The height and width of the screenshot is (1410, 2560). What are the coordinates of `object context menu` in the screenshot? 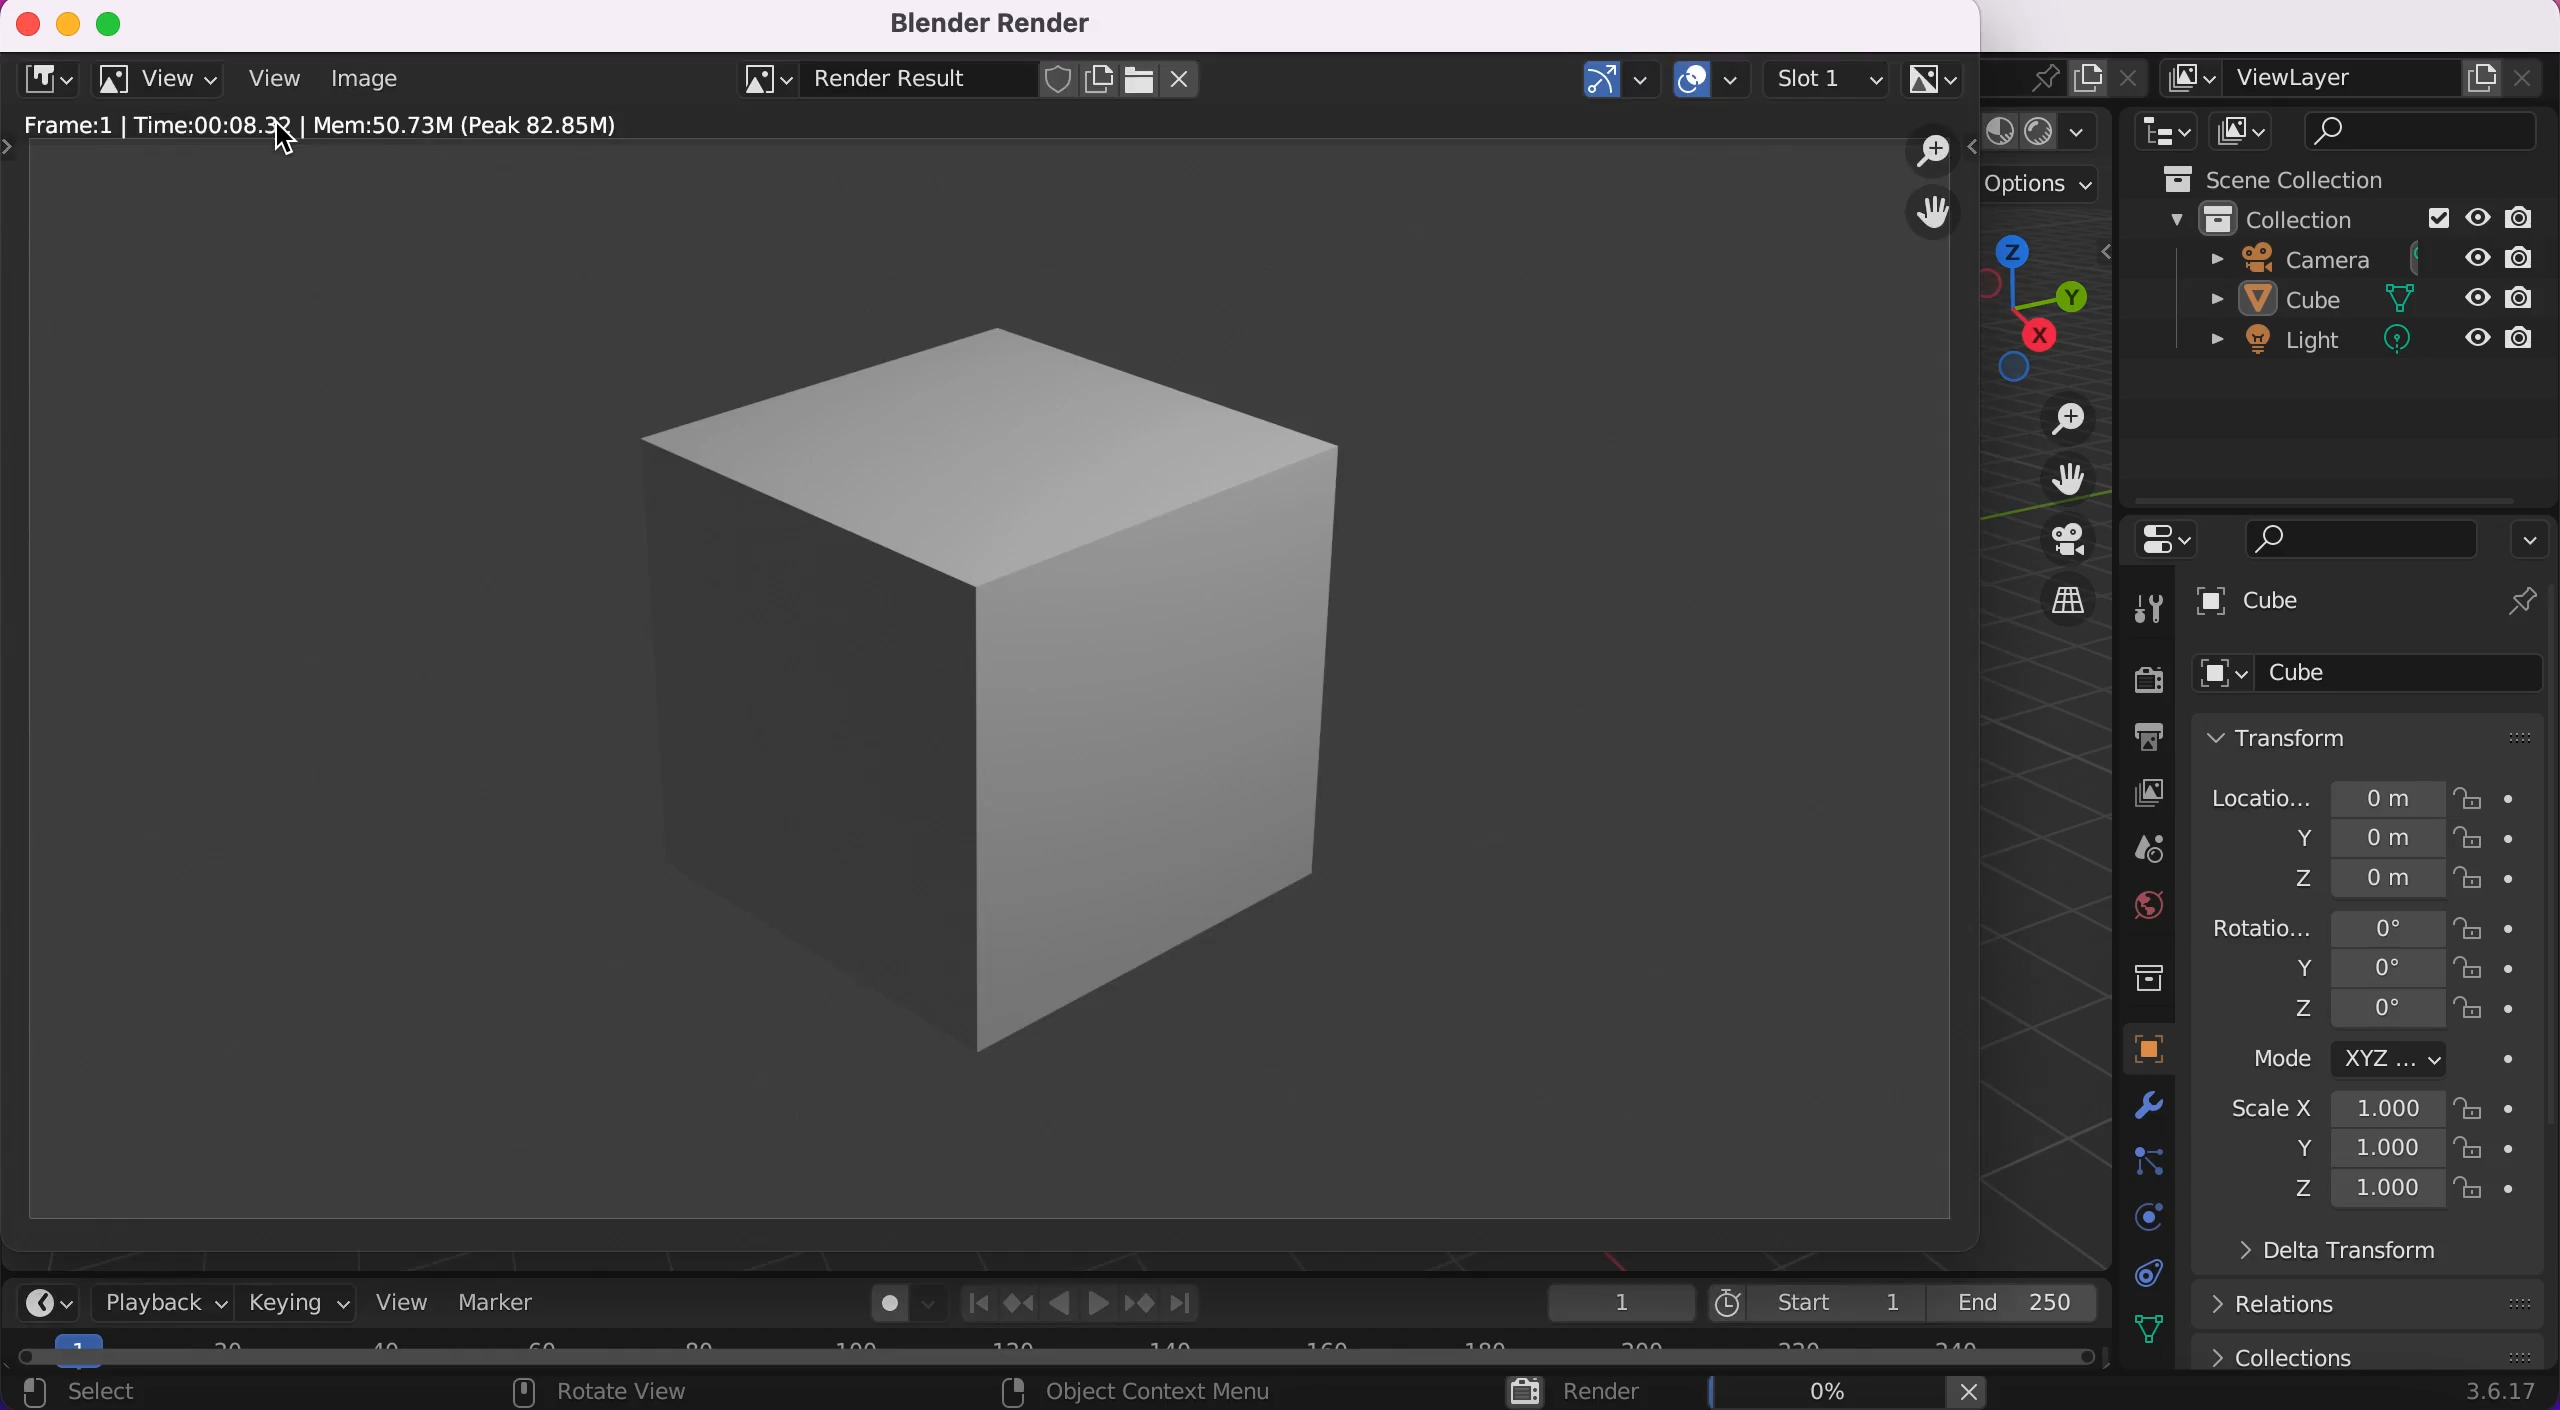 It's located at (1160, 1393).